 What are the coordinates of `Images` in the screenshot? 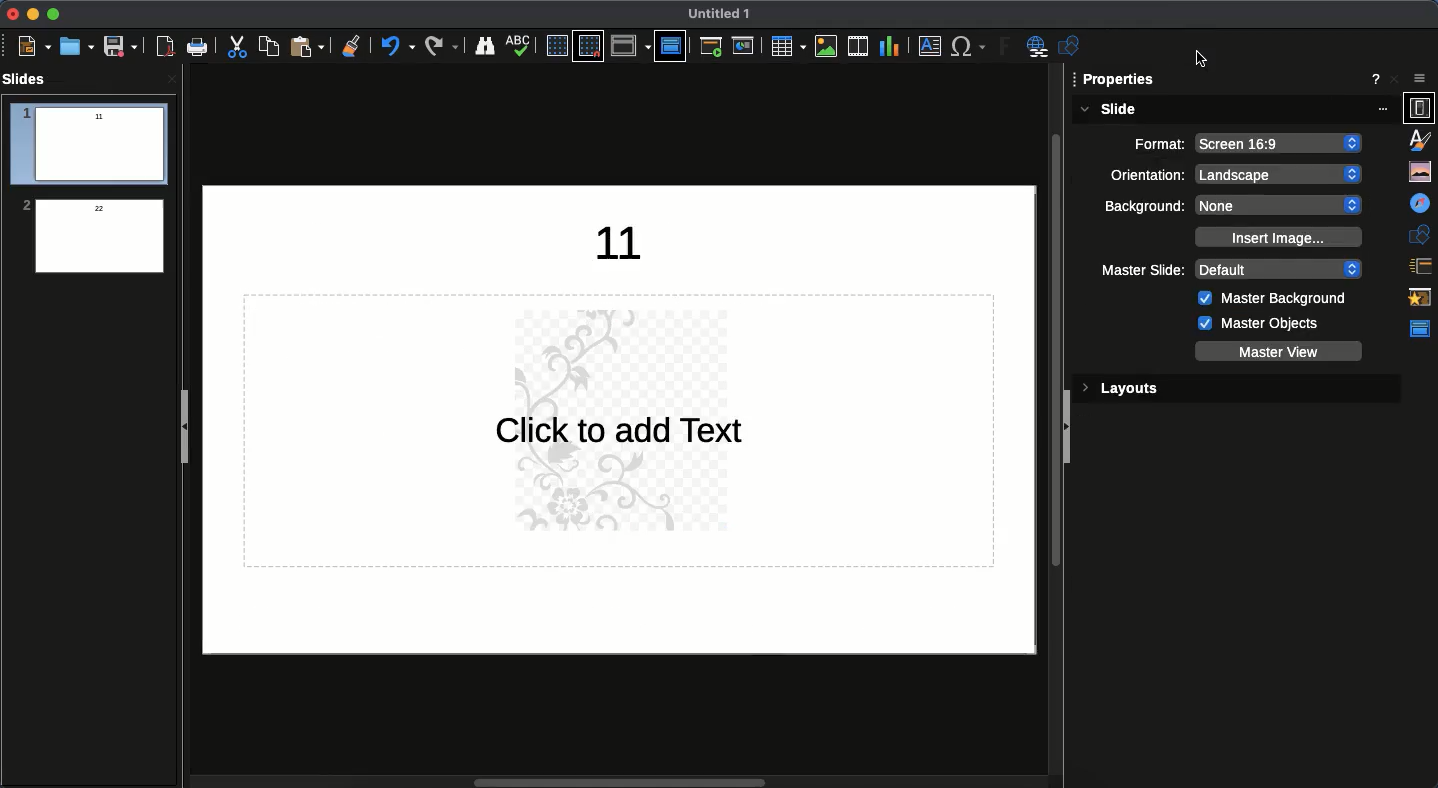 It's located at (823, 48).